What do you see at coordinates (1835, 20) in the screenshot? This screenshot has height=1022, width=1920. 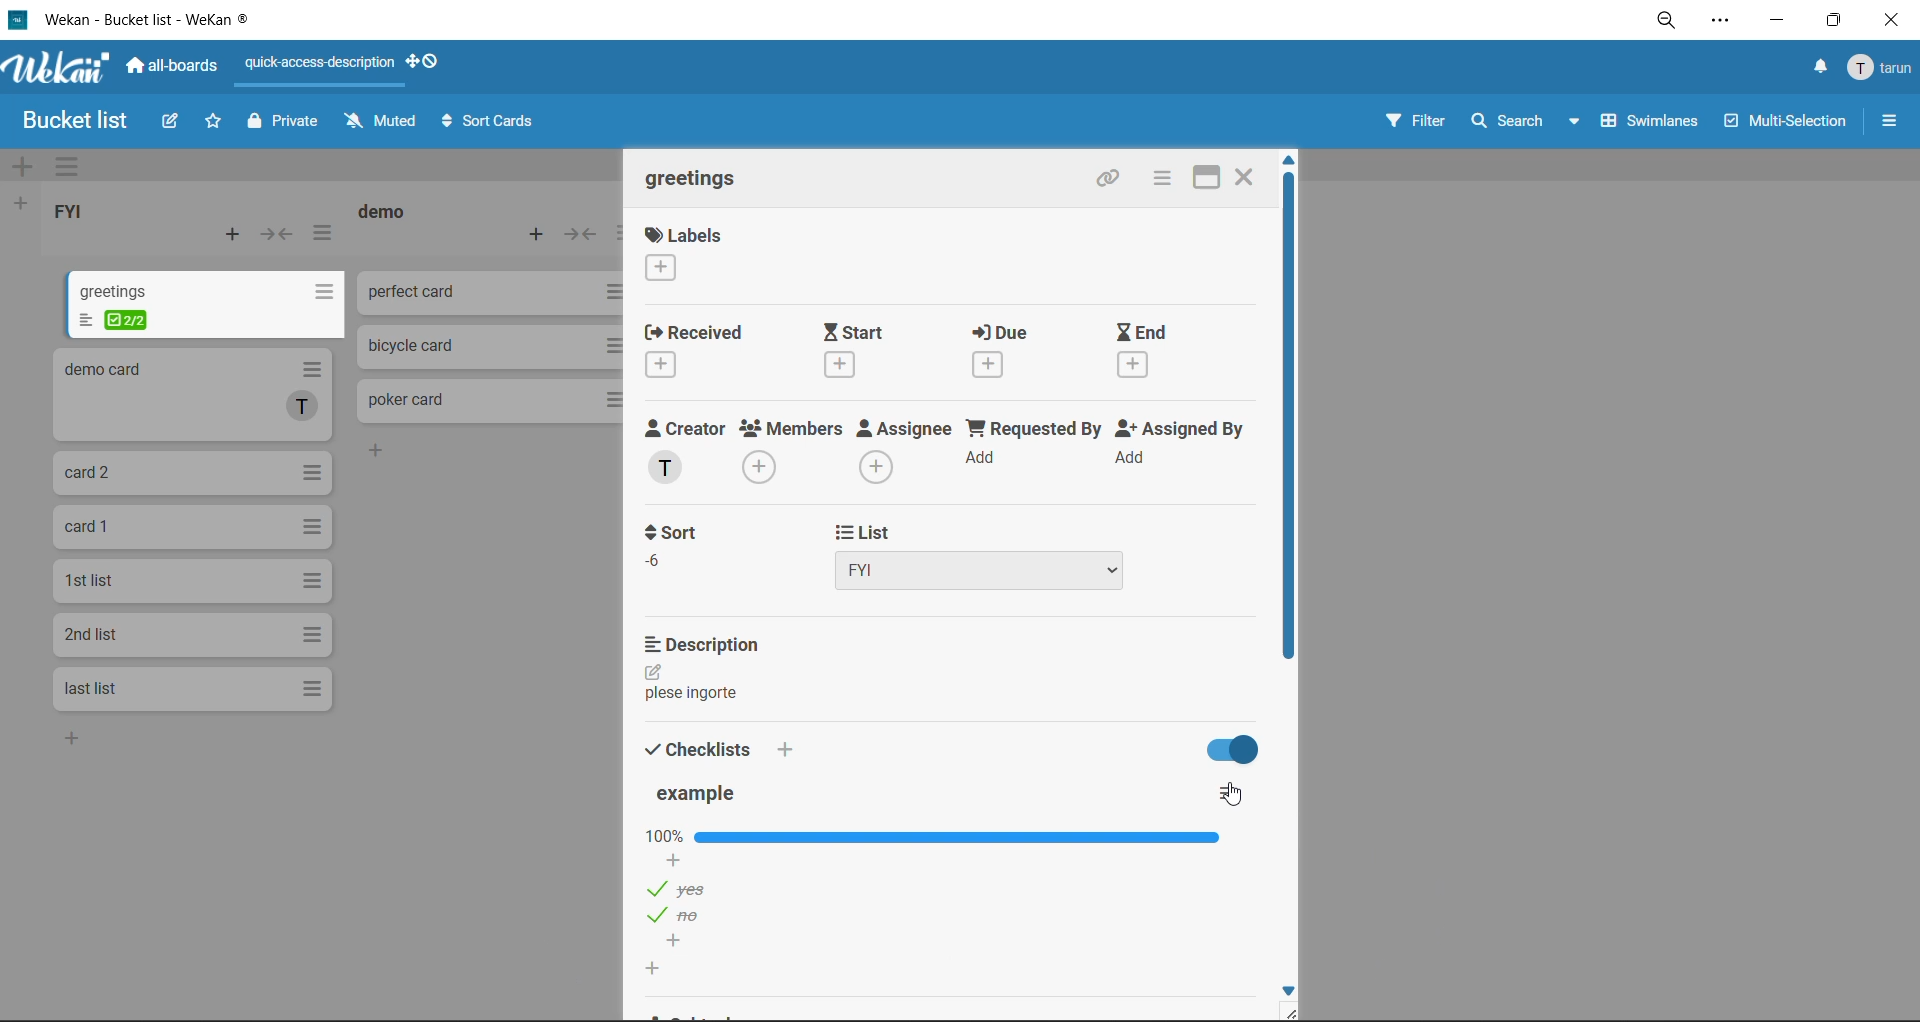 I see `maximize` at bounding box center [1835, 20].